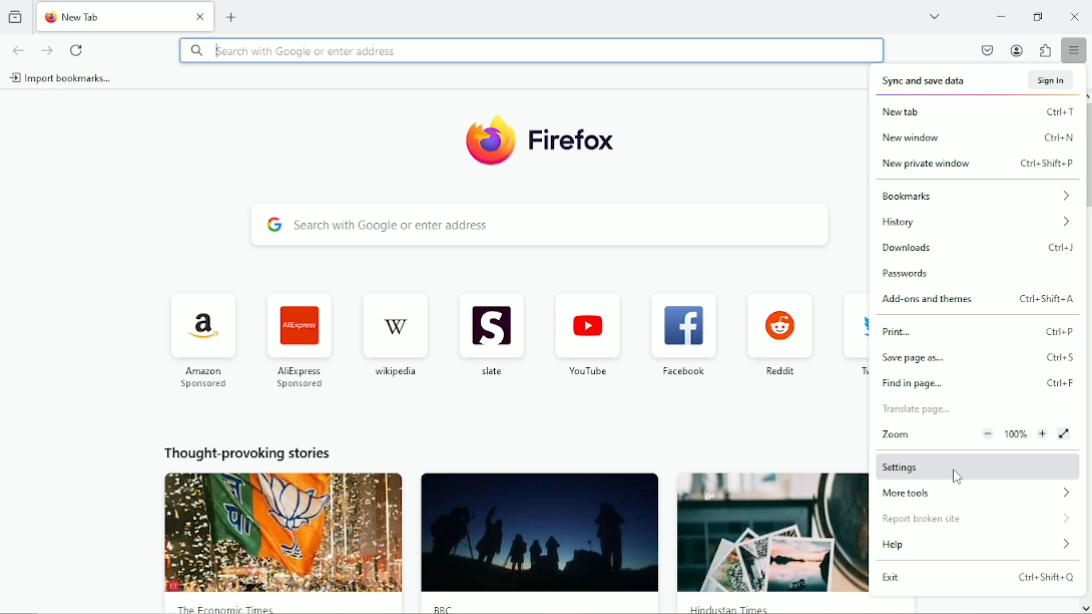  What do you see at coordinates (978, 330) in the screenshot?
I see `Print...  Ctrl+P` at bounding box center [978, 330].